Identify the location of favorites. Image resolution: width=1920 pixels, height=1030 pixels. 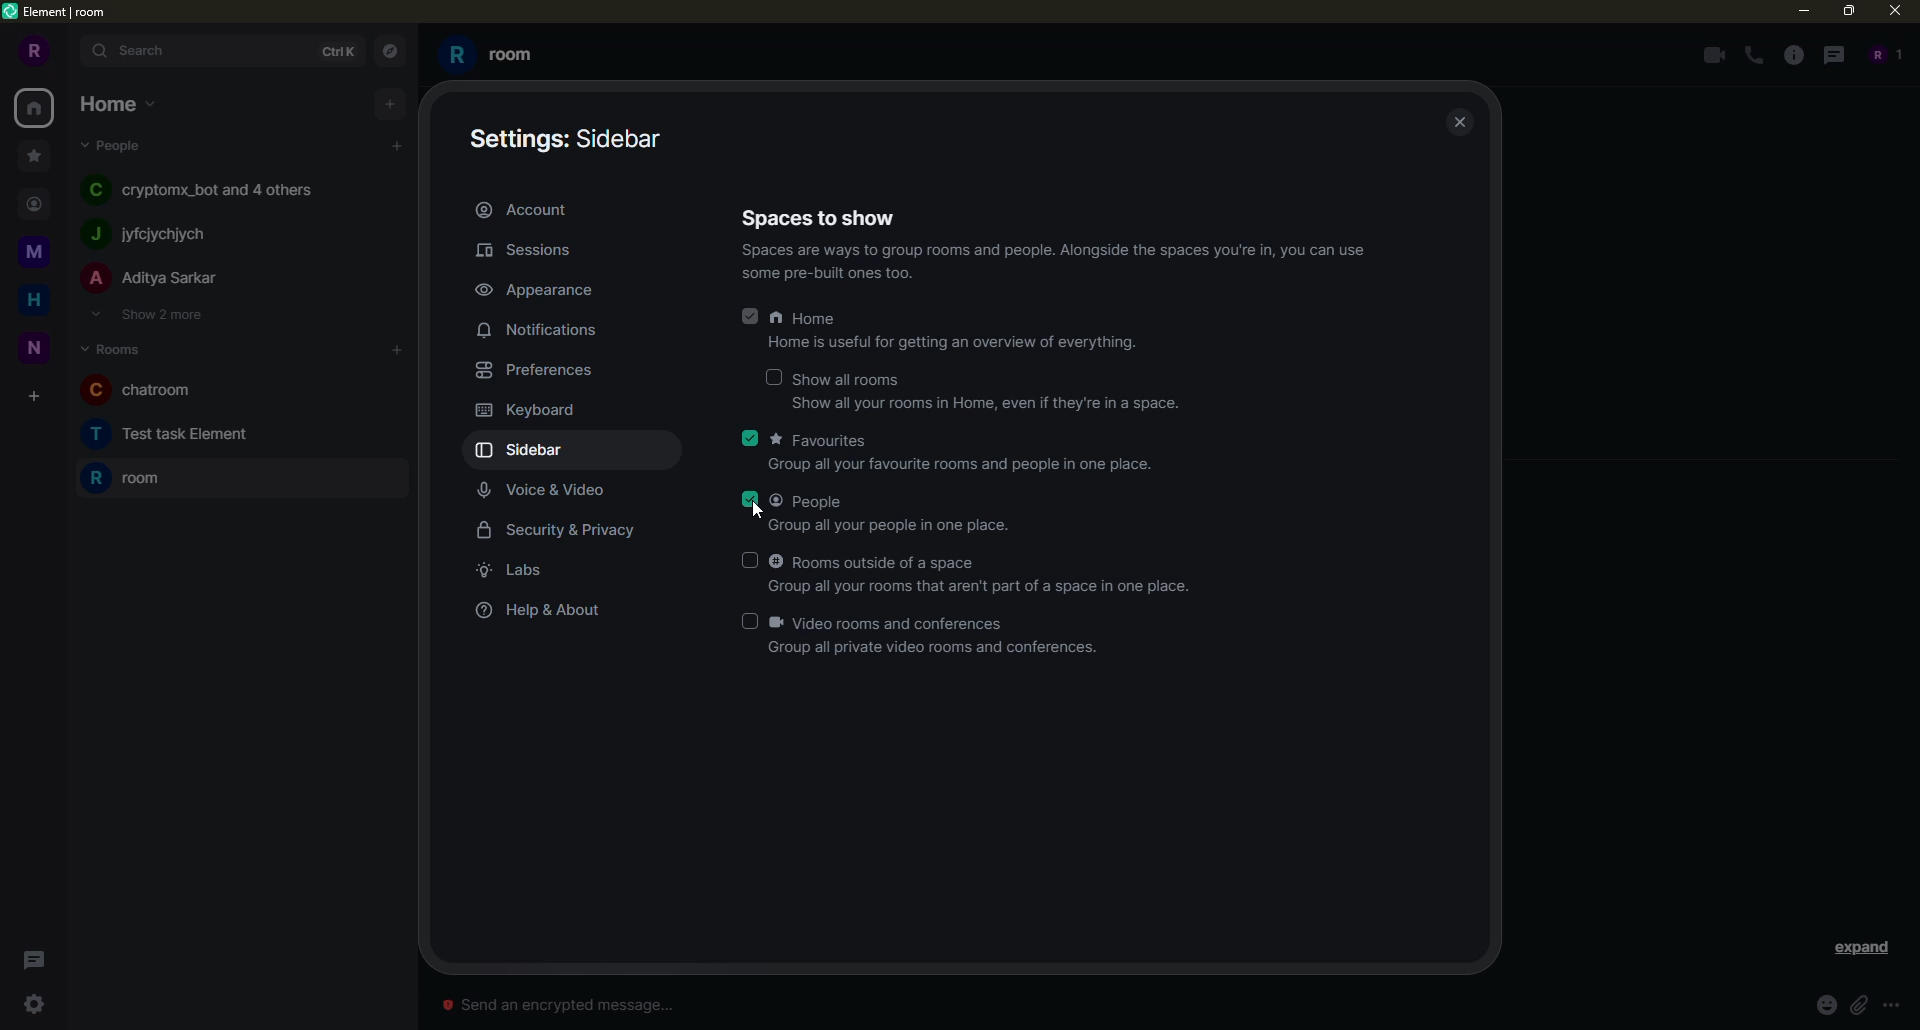
(822, 440).